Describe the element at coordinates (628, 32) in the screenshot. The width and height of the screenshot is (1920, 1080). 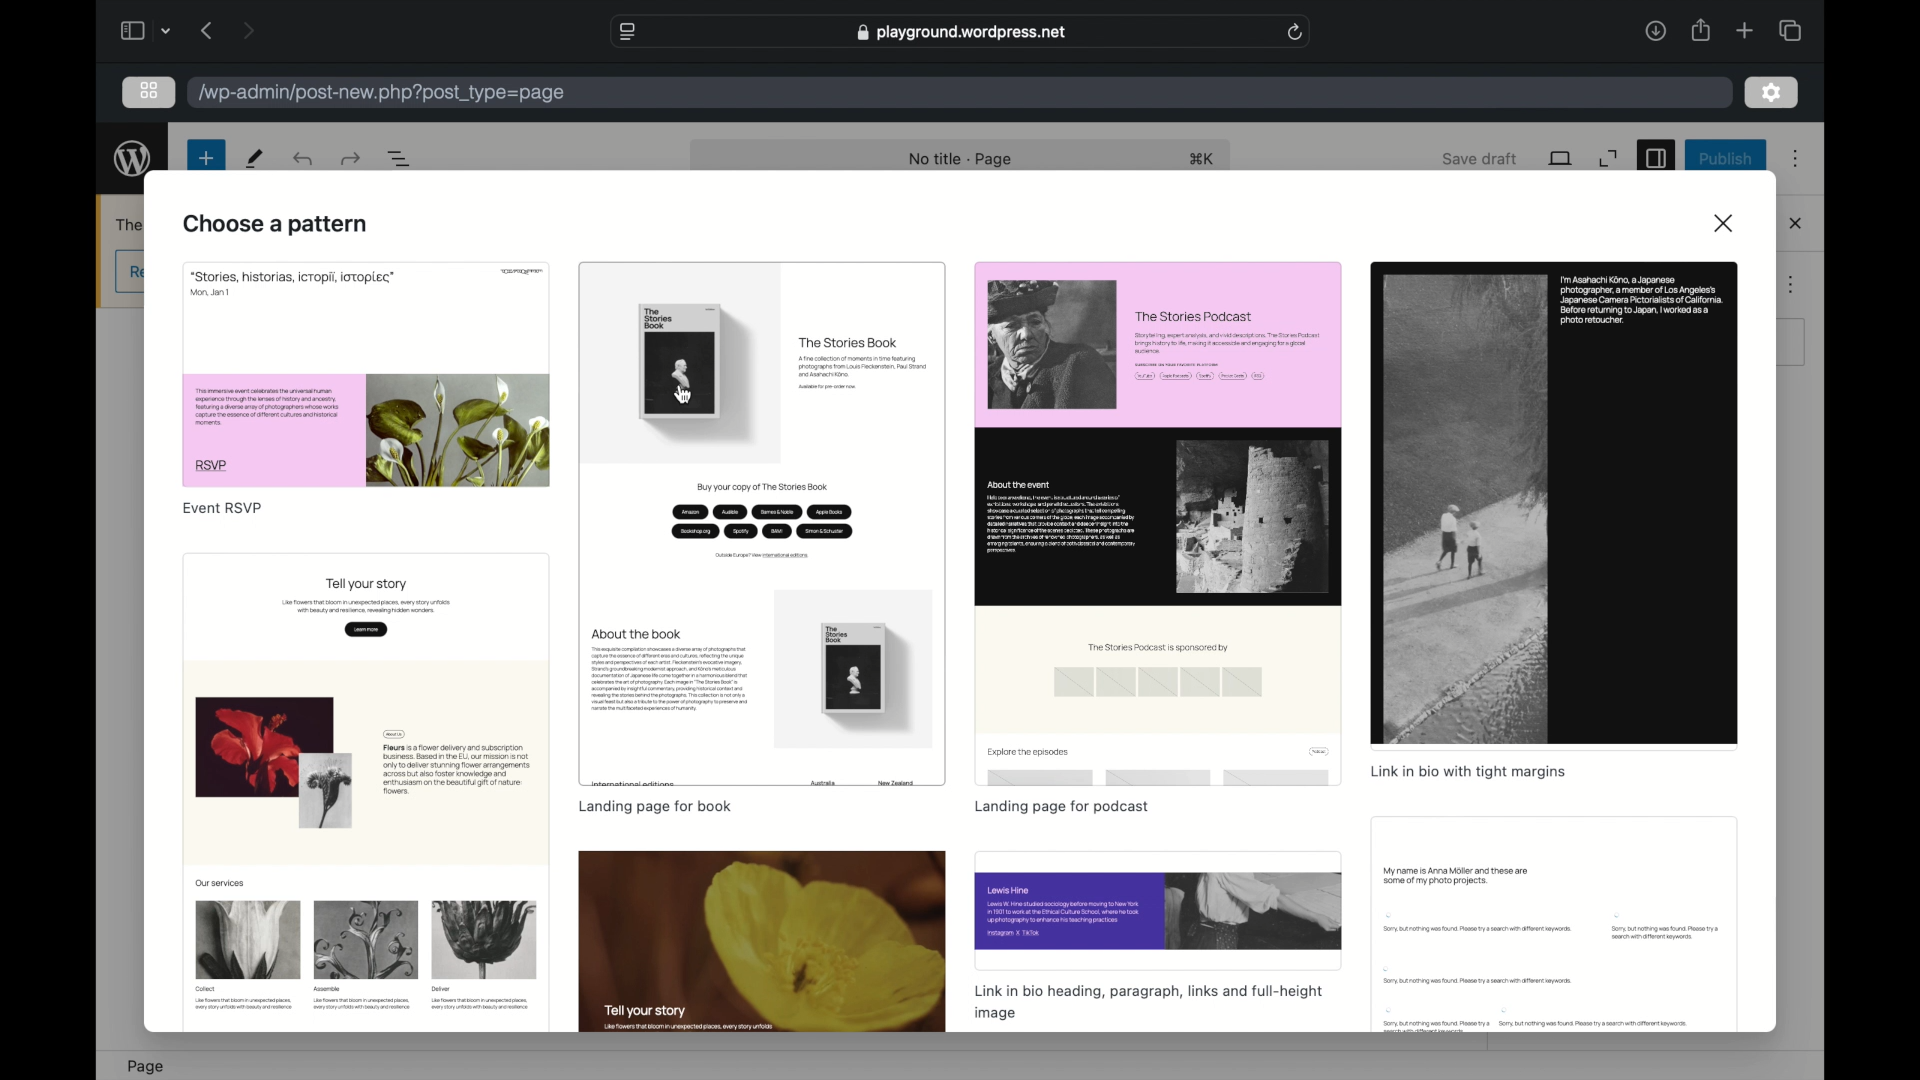
I see `website settings` at that location.